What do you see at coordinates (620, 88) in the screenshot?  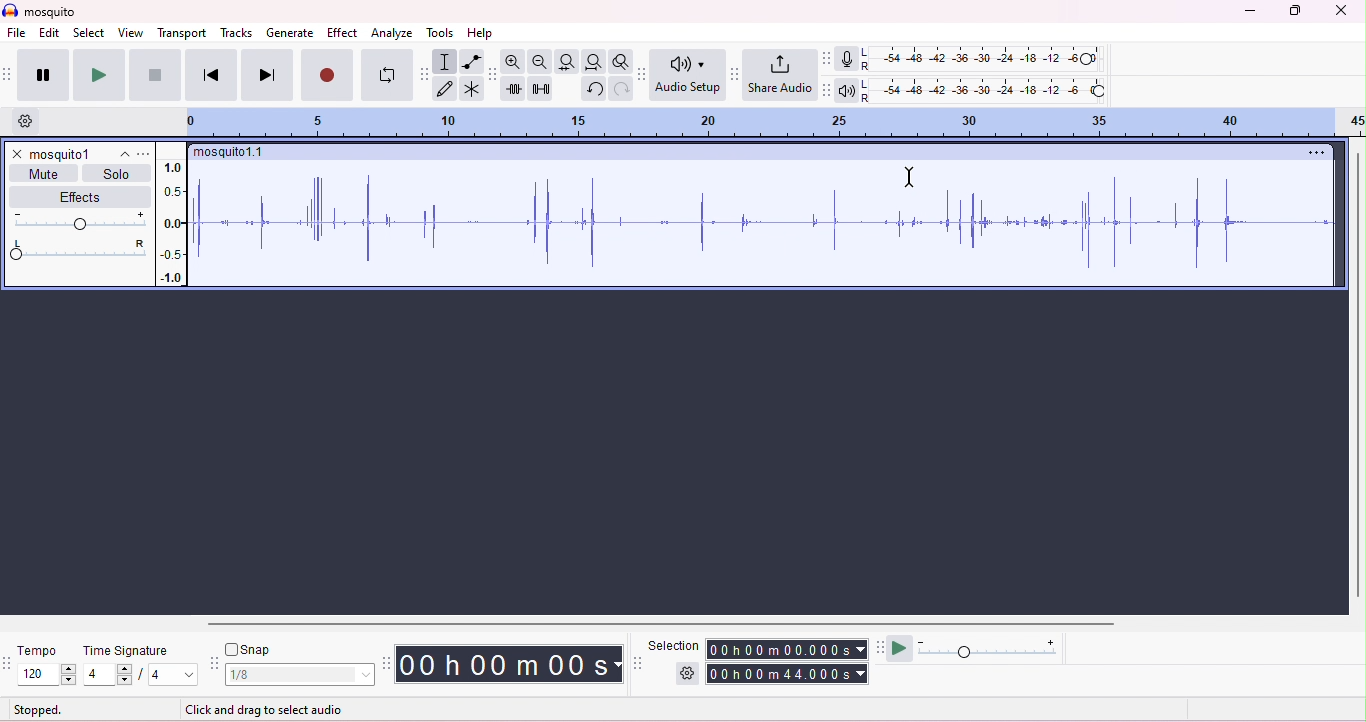 I see `redo` at bounding box center [620, 88].